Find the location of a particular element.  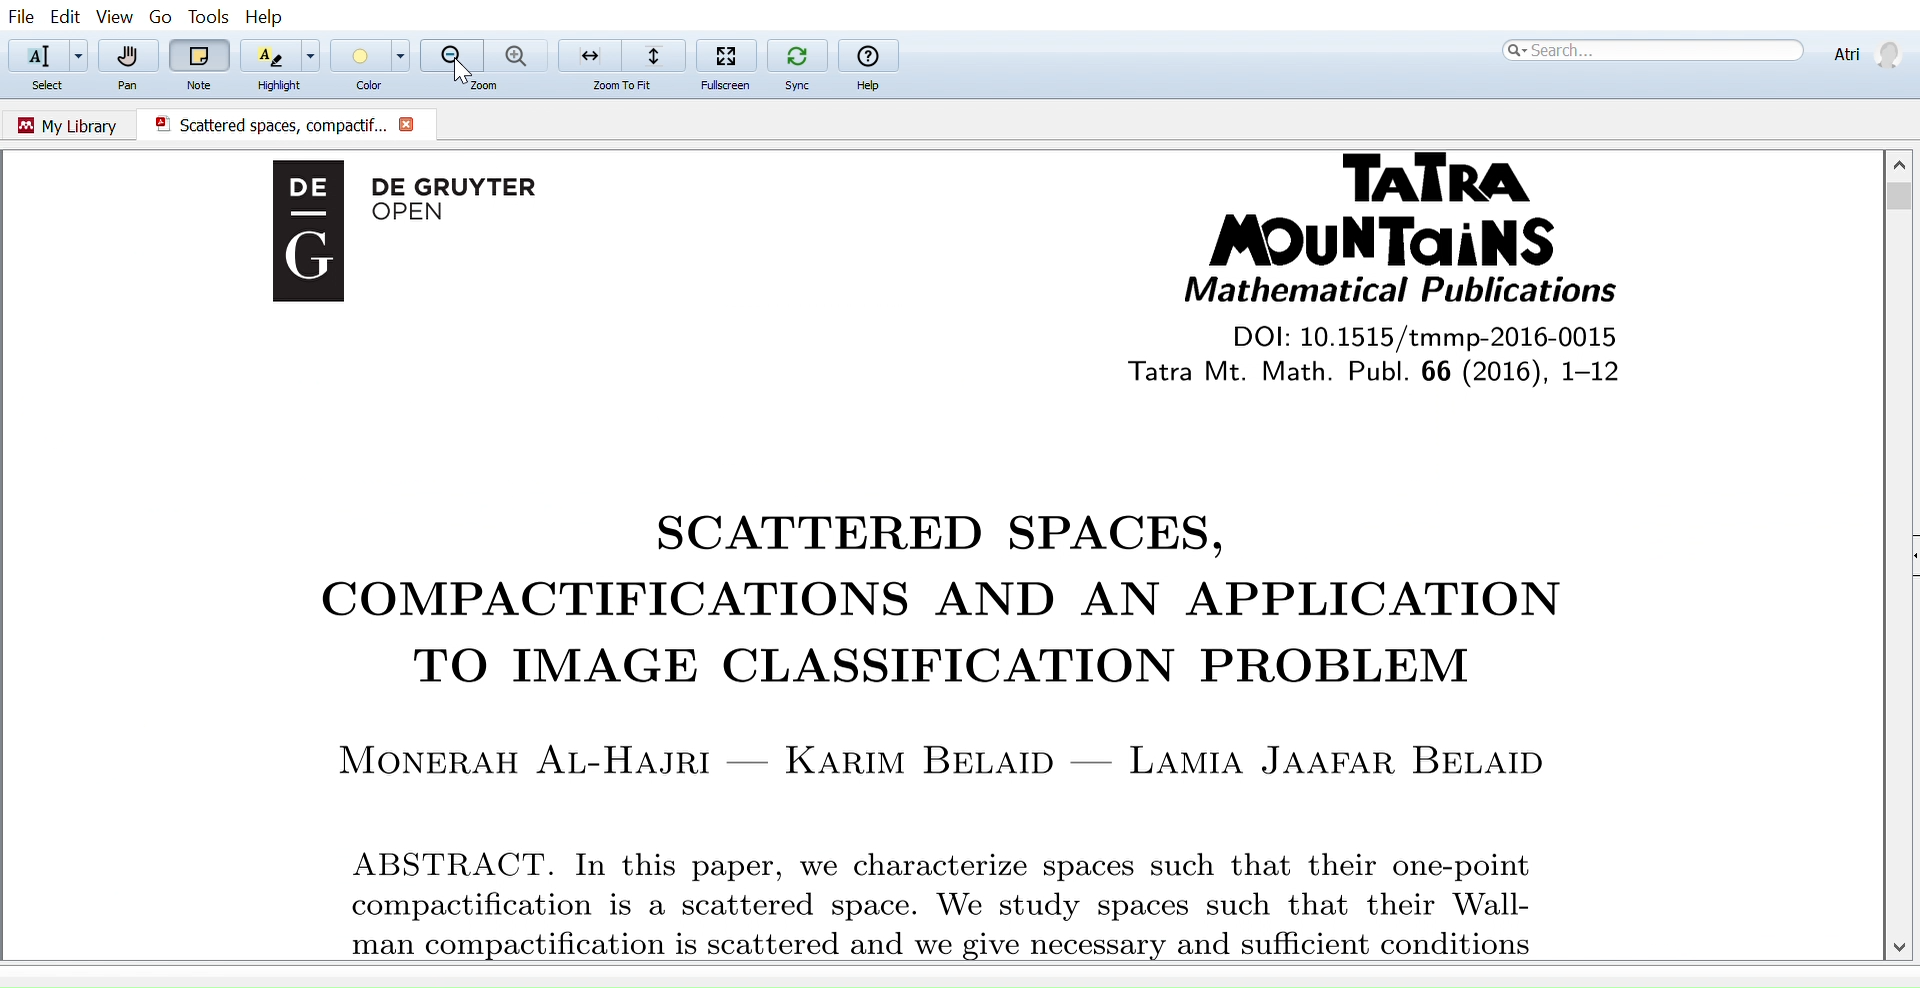

Highlight is located at coordinates (280, 85).